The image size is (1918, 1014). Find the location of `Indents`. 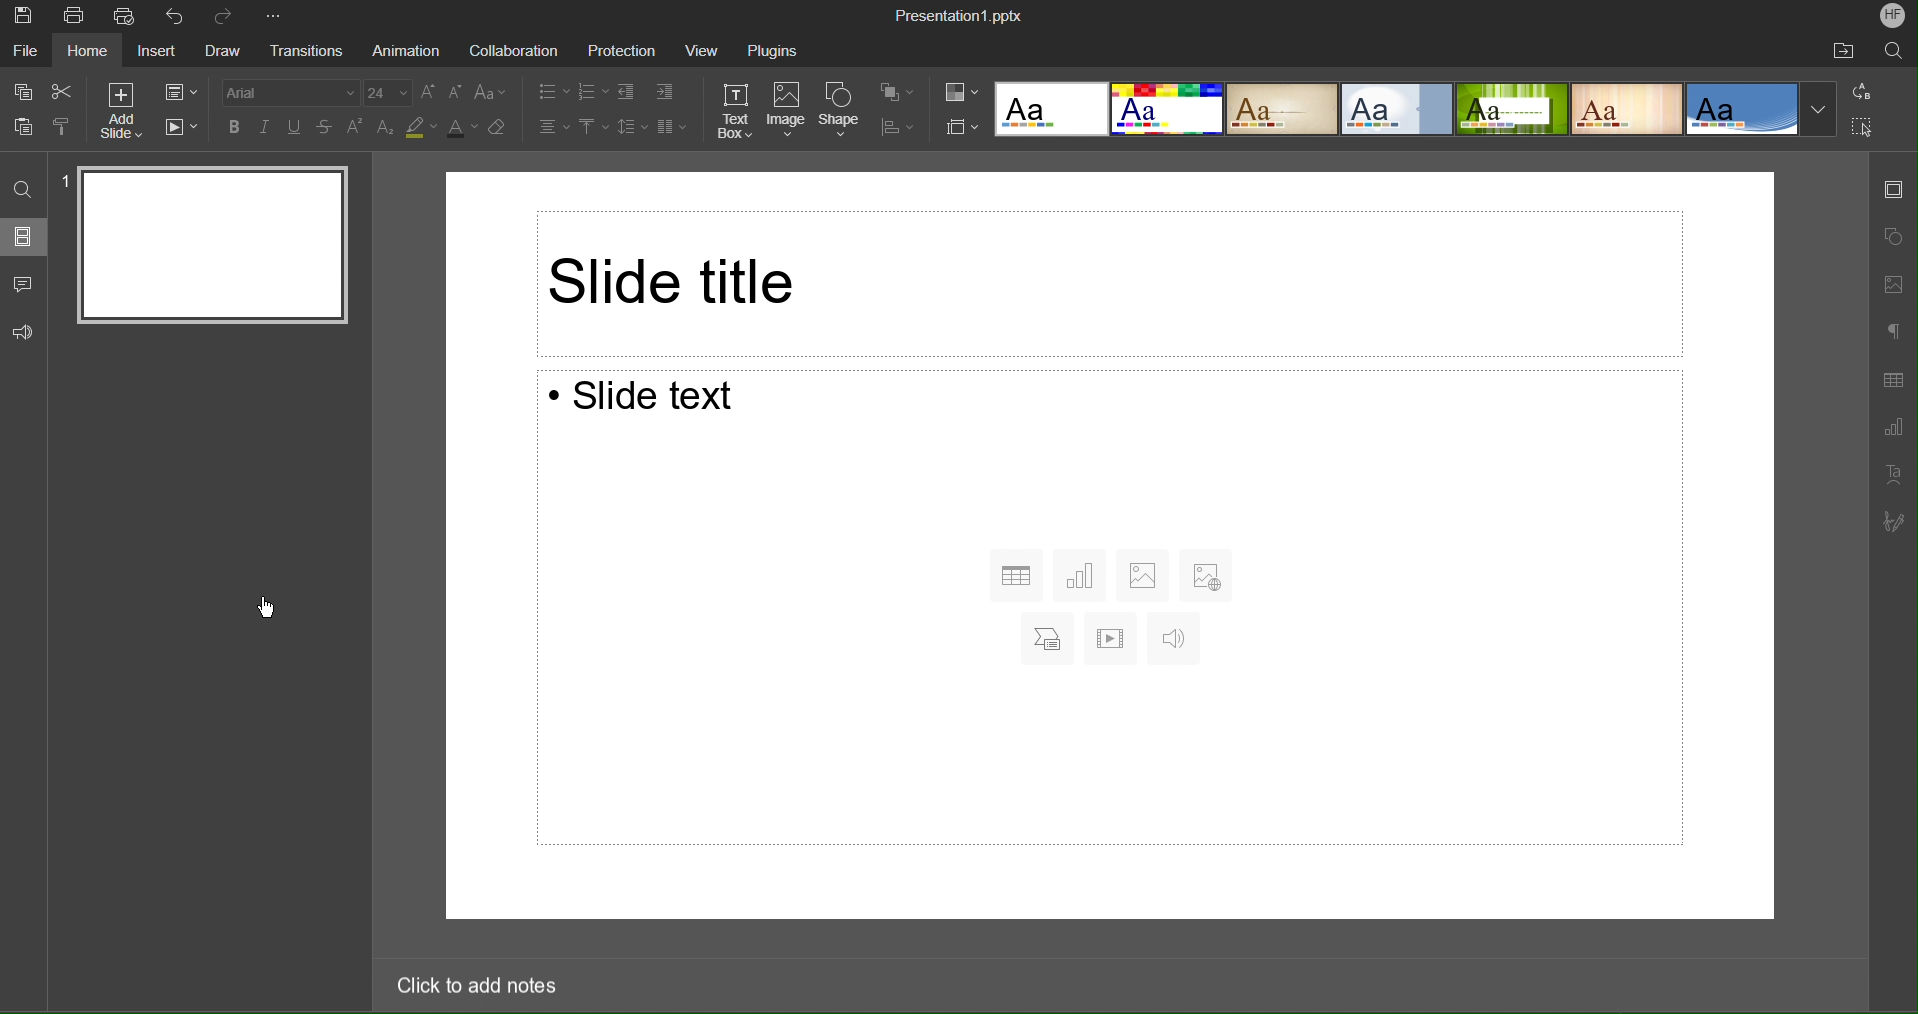

Indents is located at coordinates (651, 90).